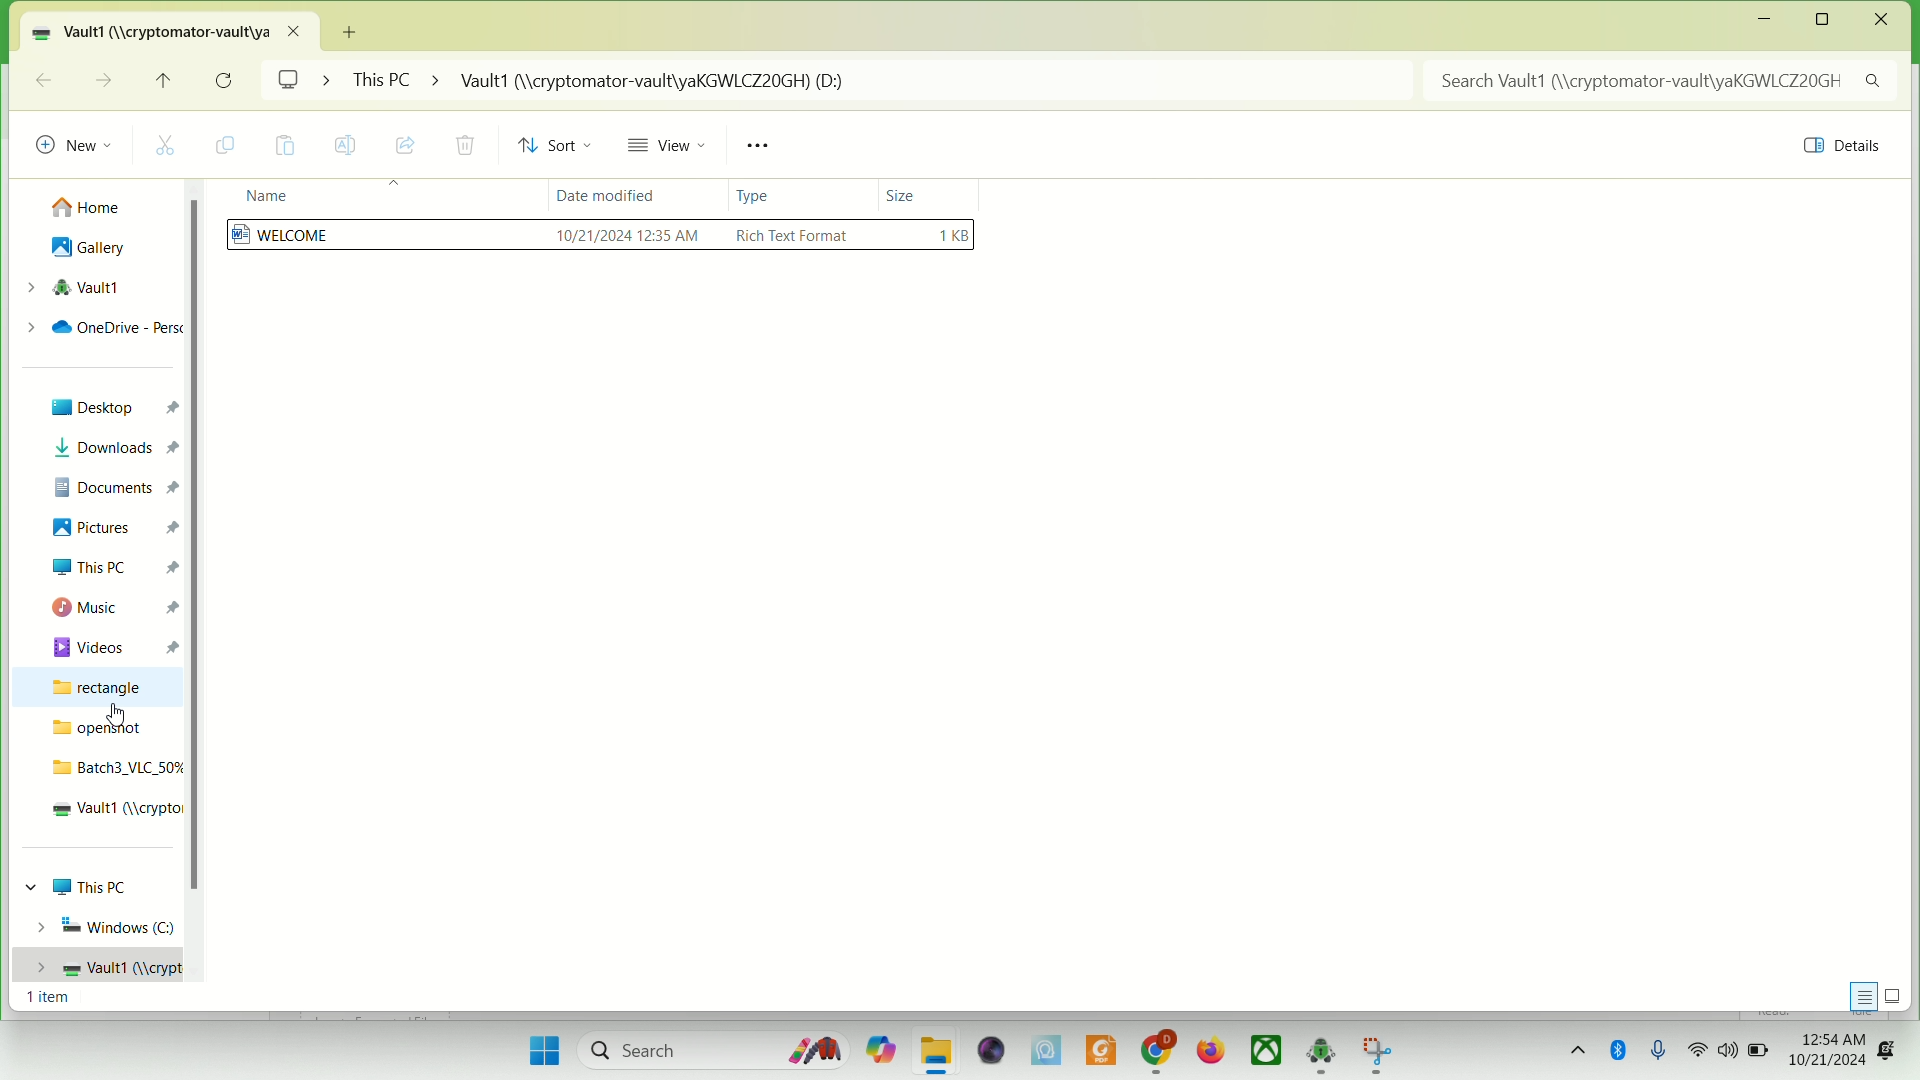  Describe the element at coordinates (764, 146) in the screenshot. I see `see more` at that location.